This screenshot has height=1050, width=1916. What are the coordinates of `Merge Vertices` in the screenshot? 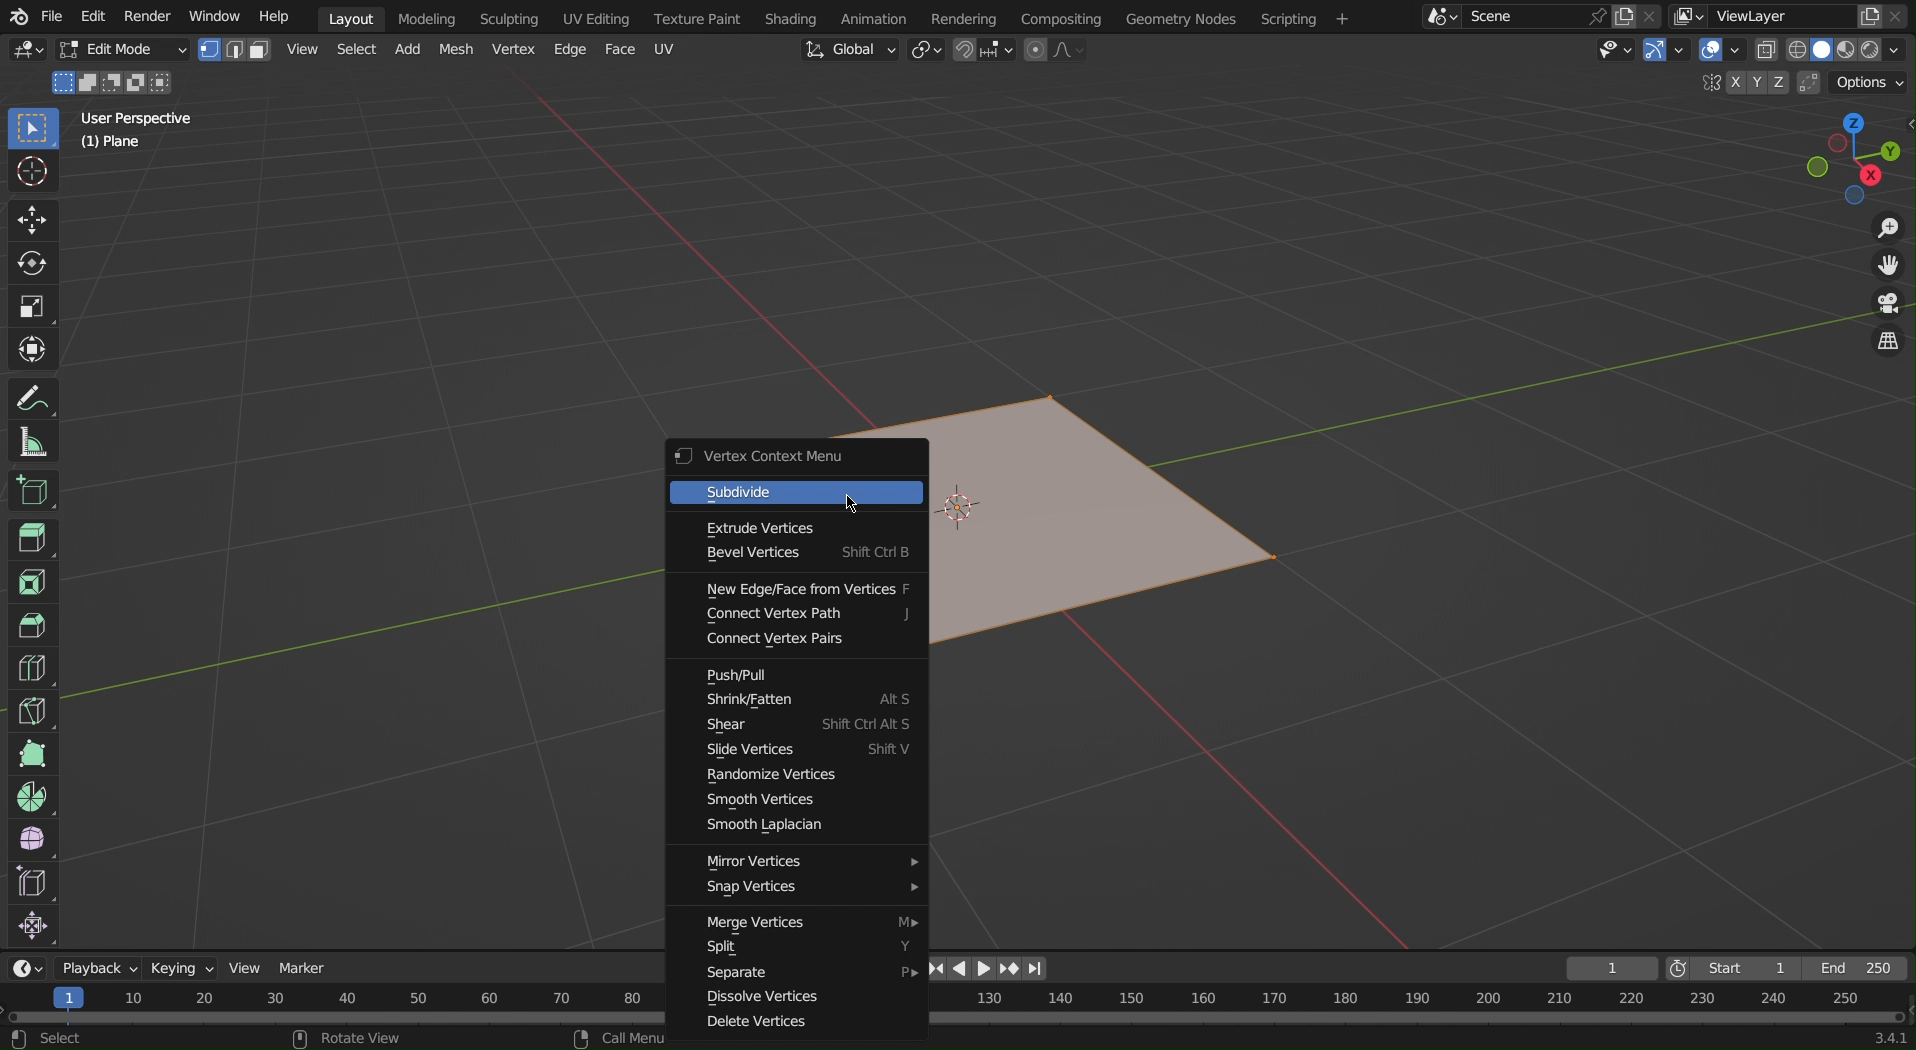 It's located at (805, 923).